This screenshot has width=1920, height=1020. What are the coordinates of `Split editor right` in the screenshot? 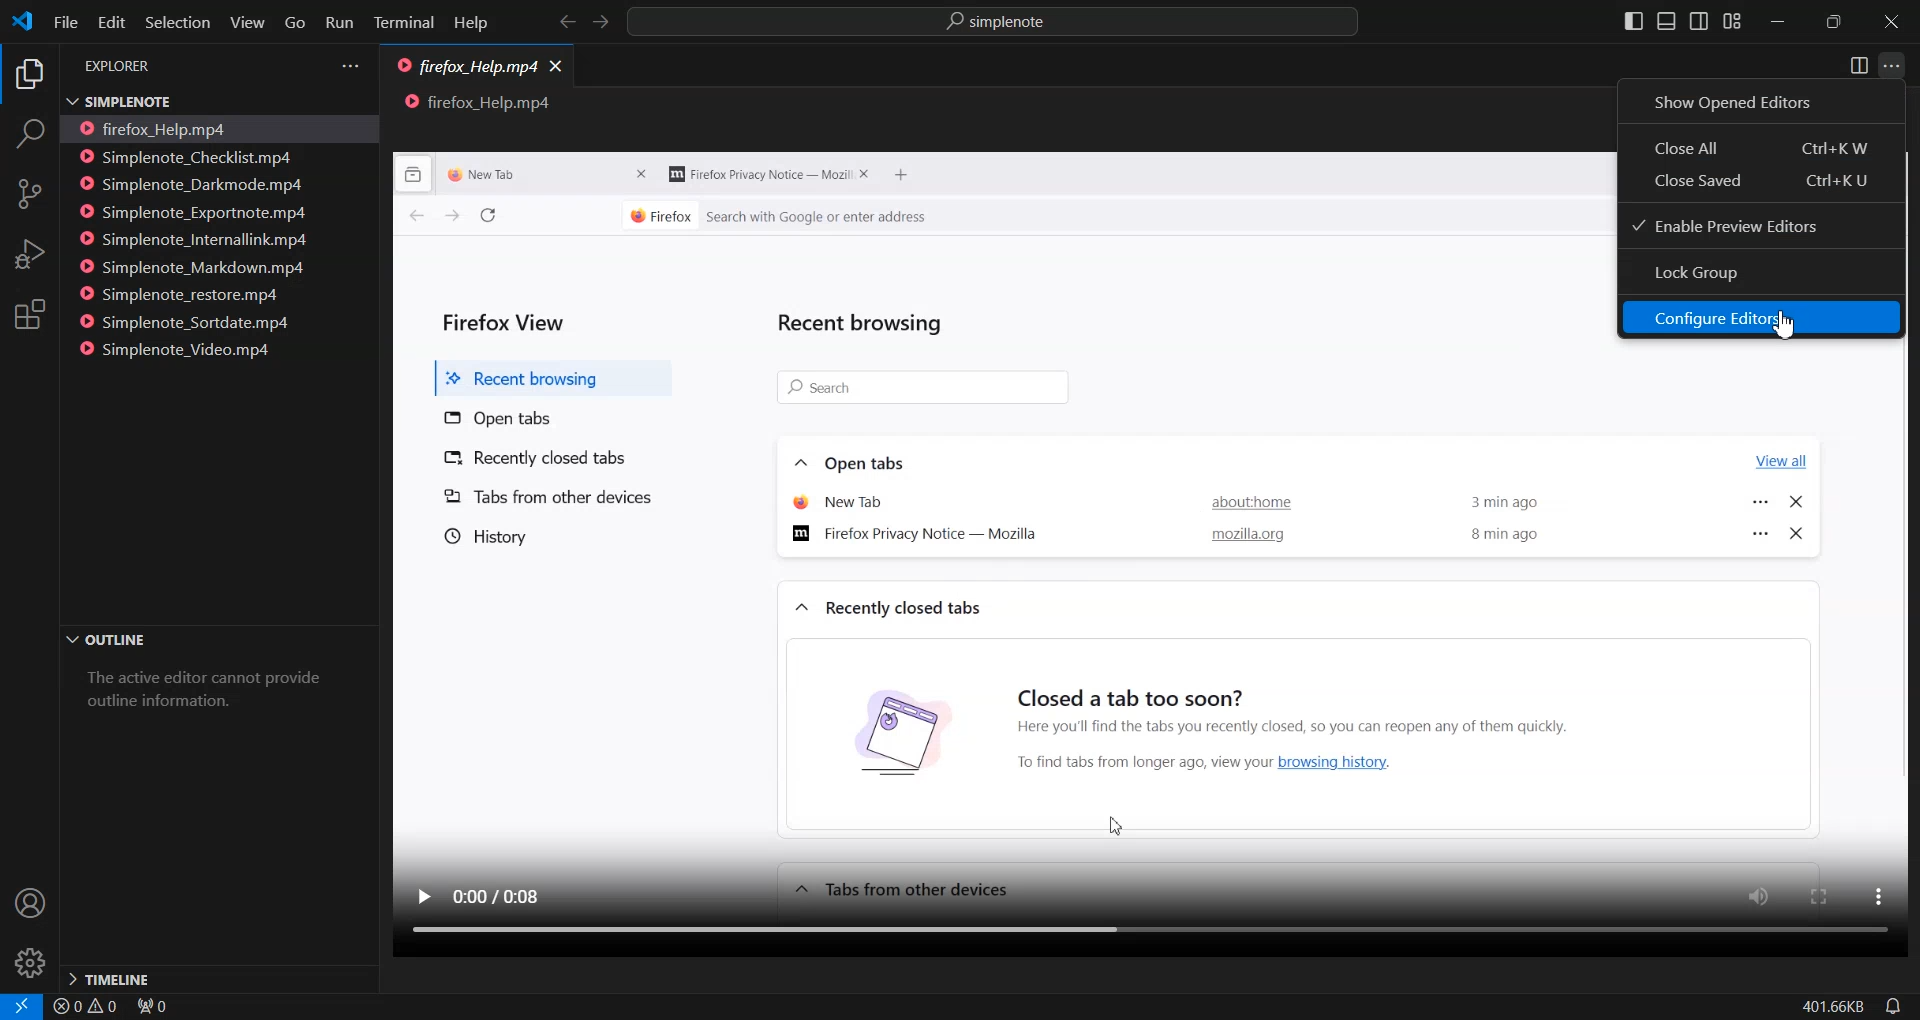 It's located at (1859, 66).